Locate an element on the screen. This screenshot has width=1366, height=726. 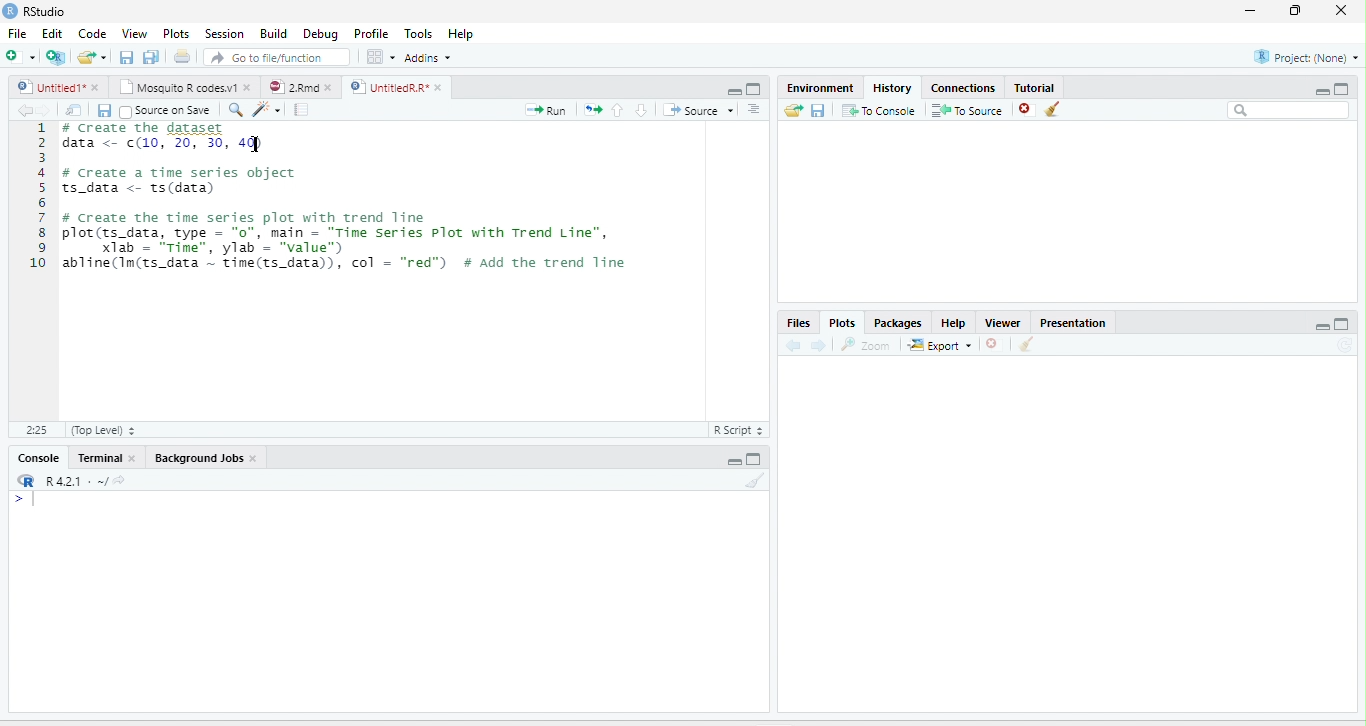
Maximize is located at coordinates (1343, 324).